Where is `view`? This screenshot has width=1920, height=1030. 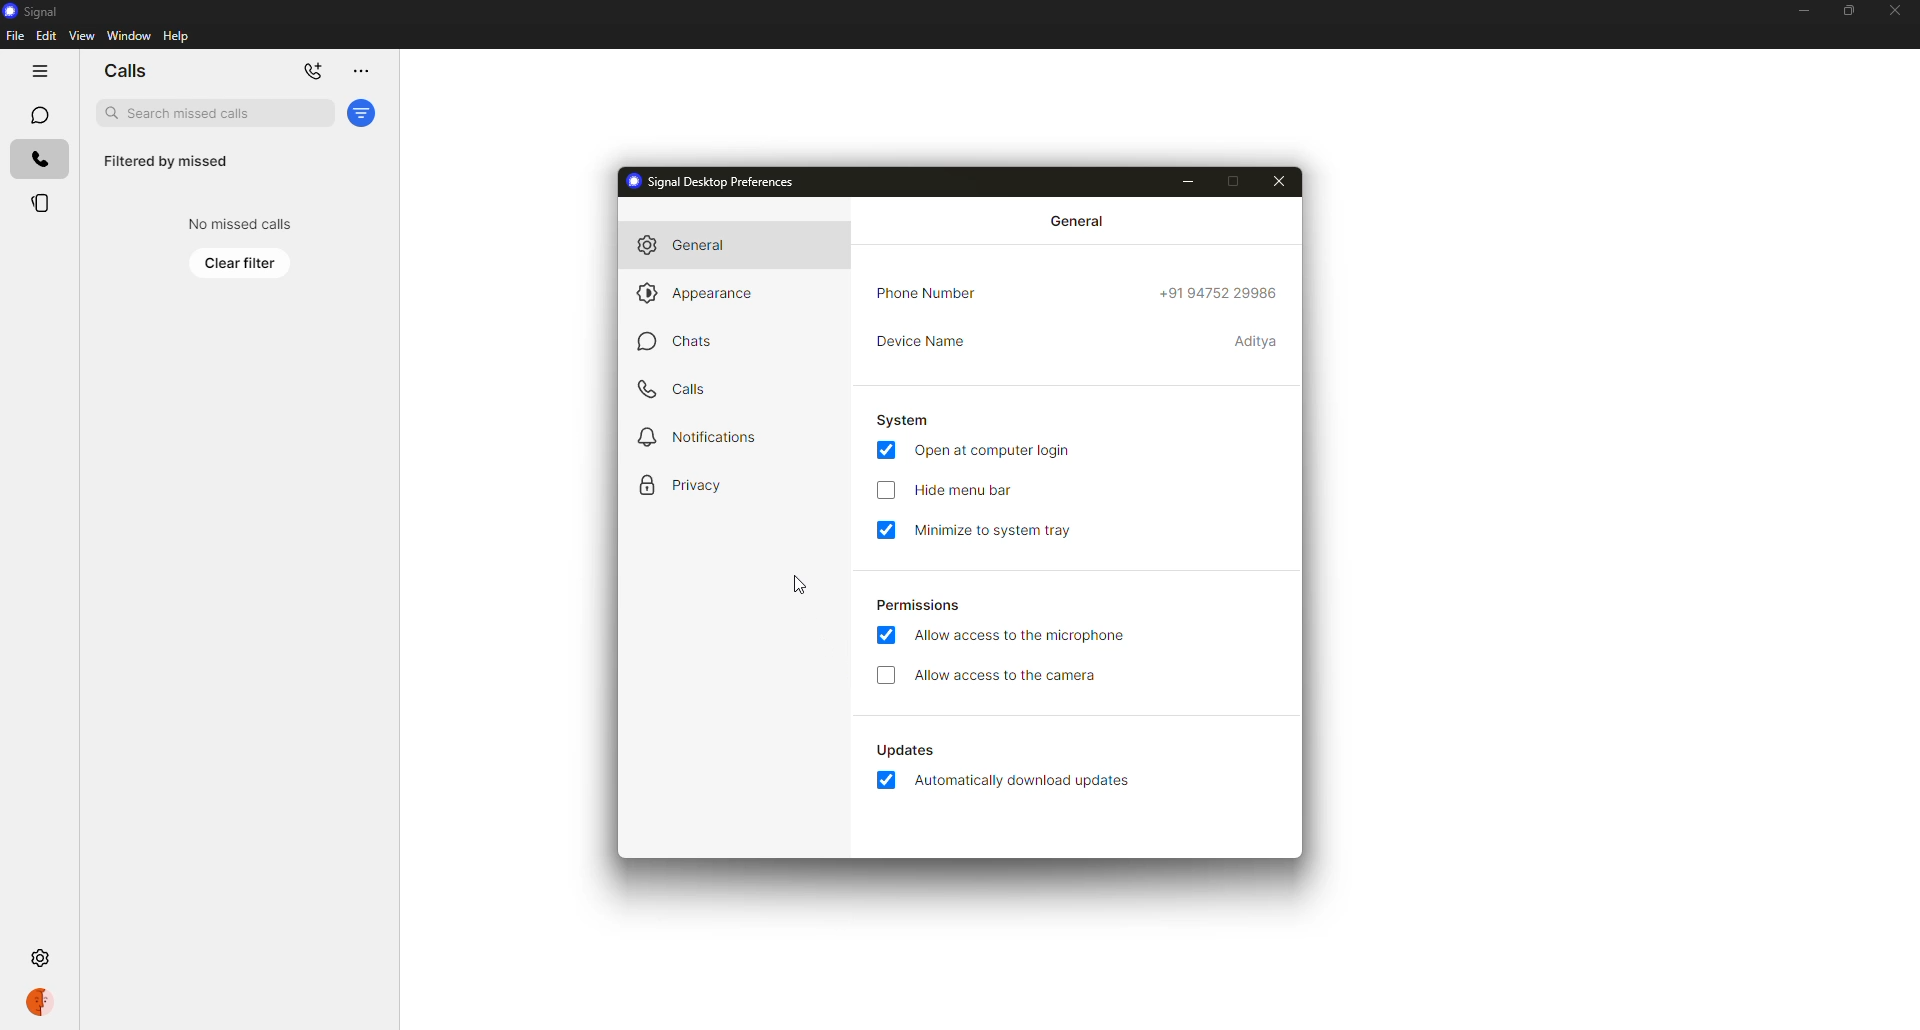
view is located at coordinates (81, 36).